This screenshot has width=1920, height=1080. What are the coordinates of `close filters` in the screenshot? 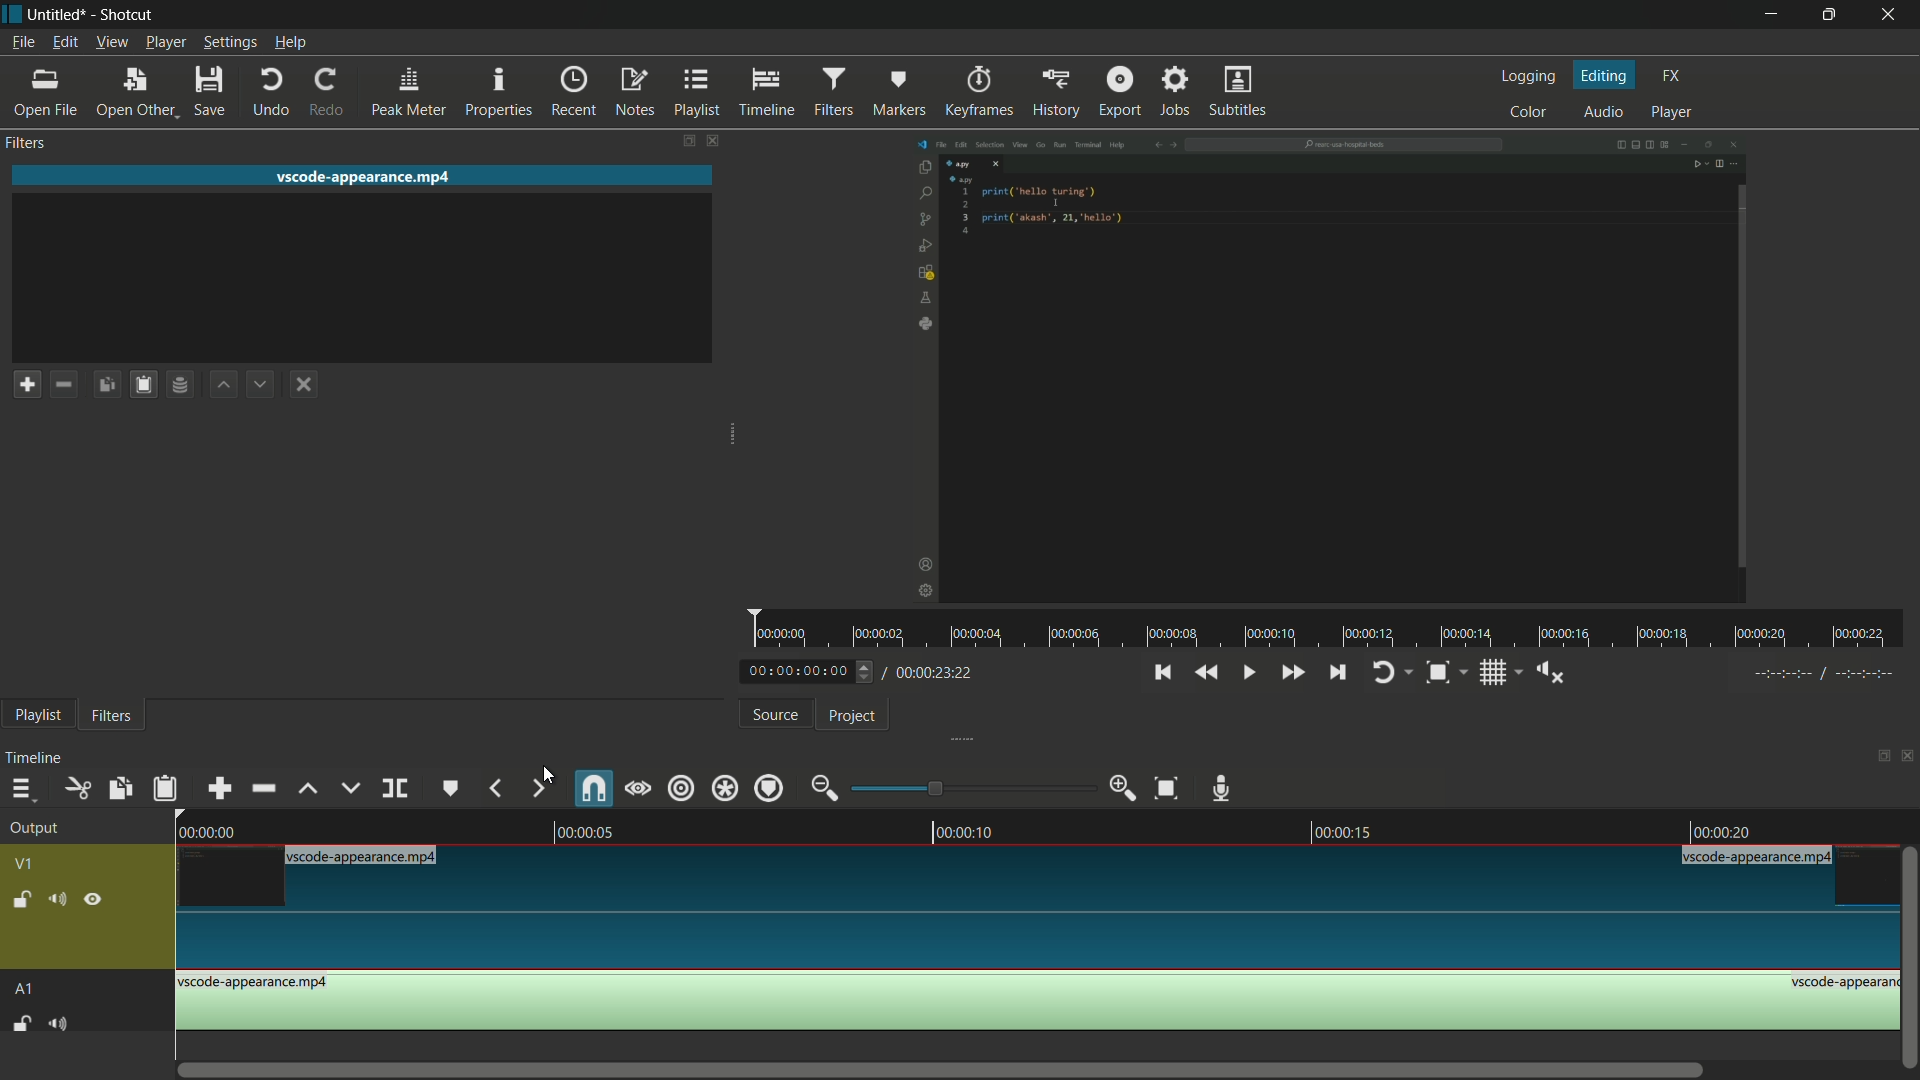 It's located at (711, 141).